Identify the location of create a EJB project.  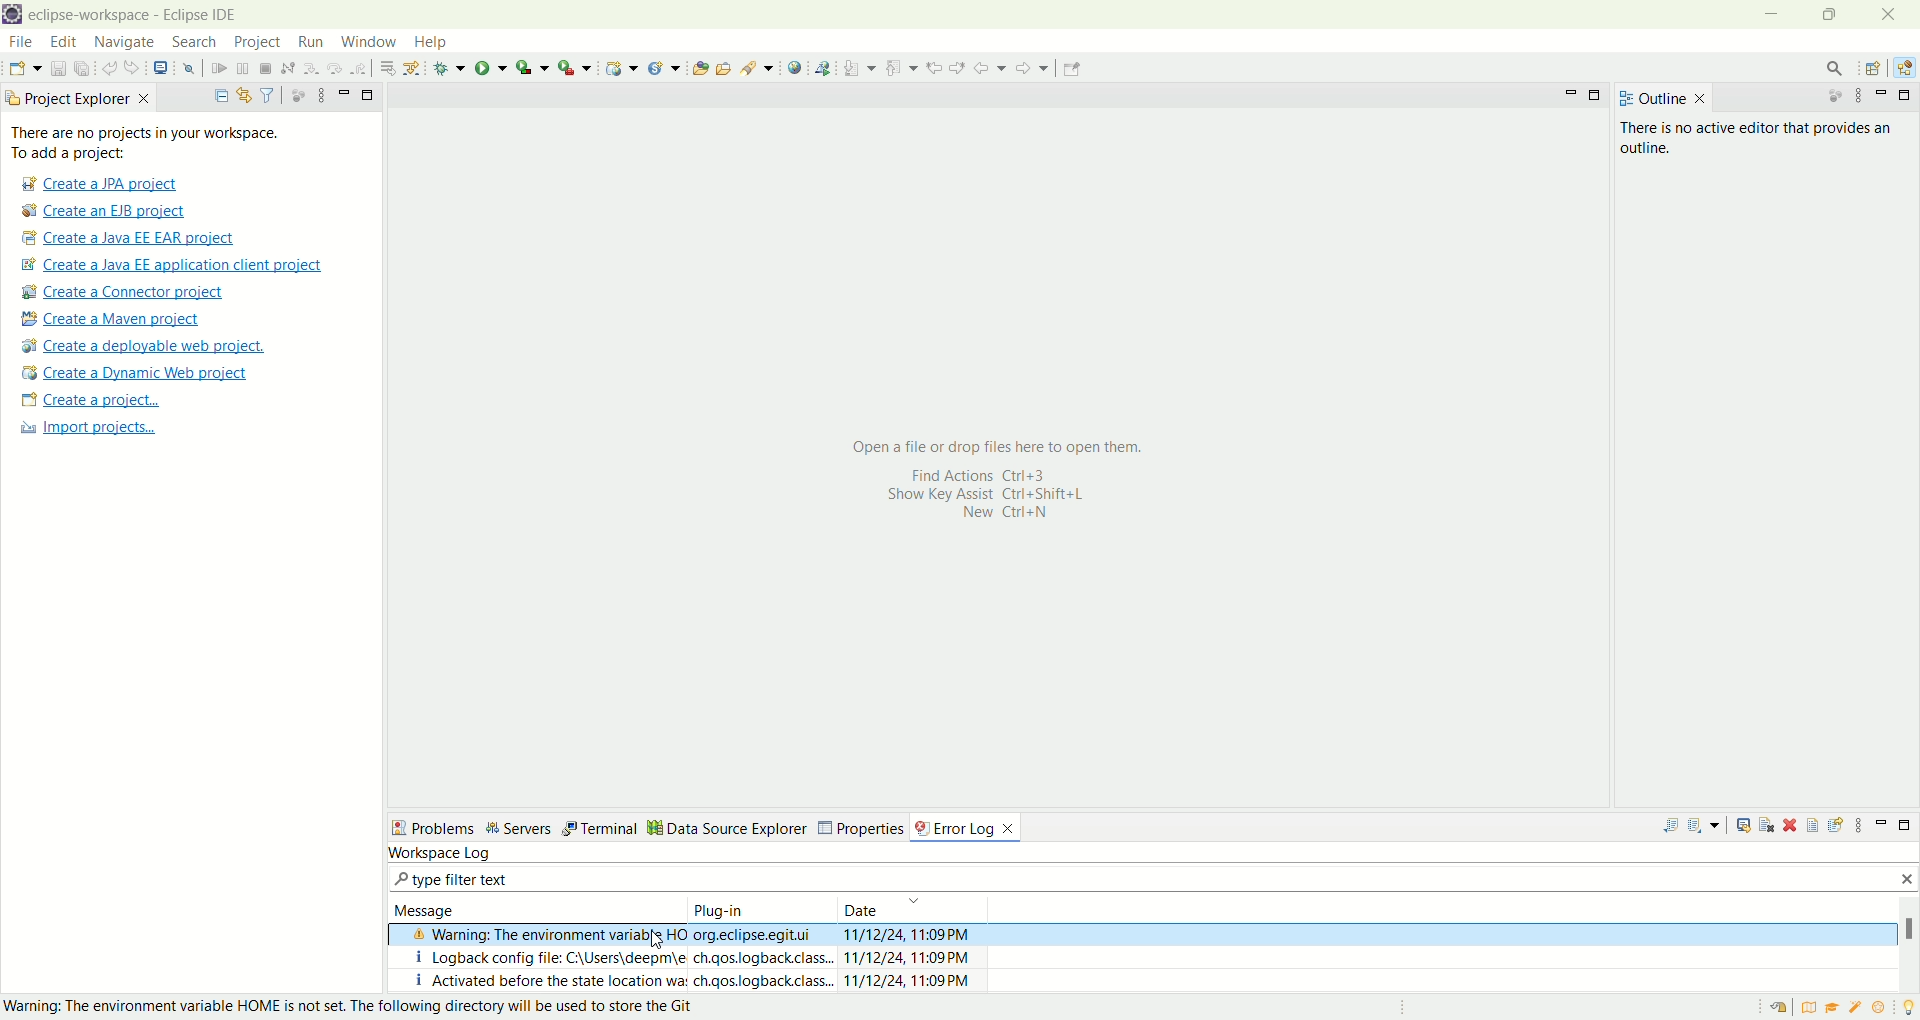
(108, 211).